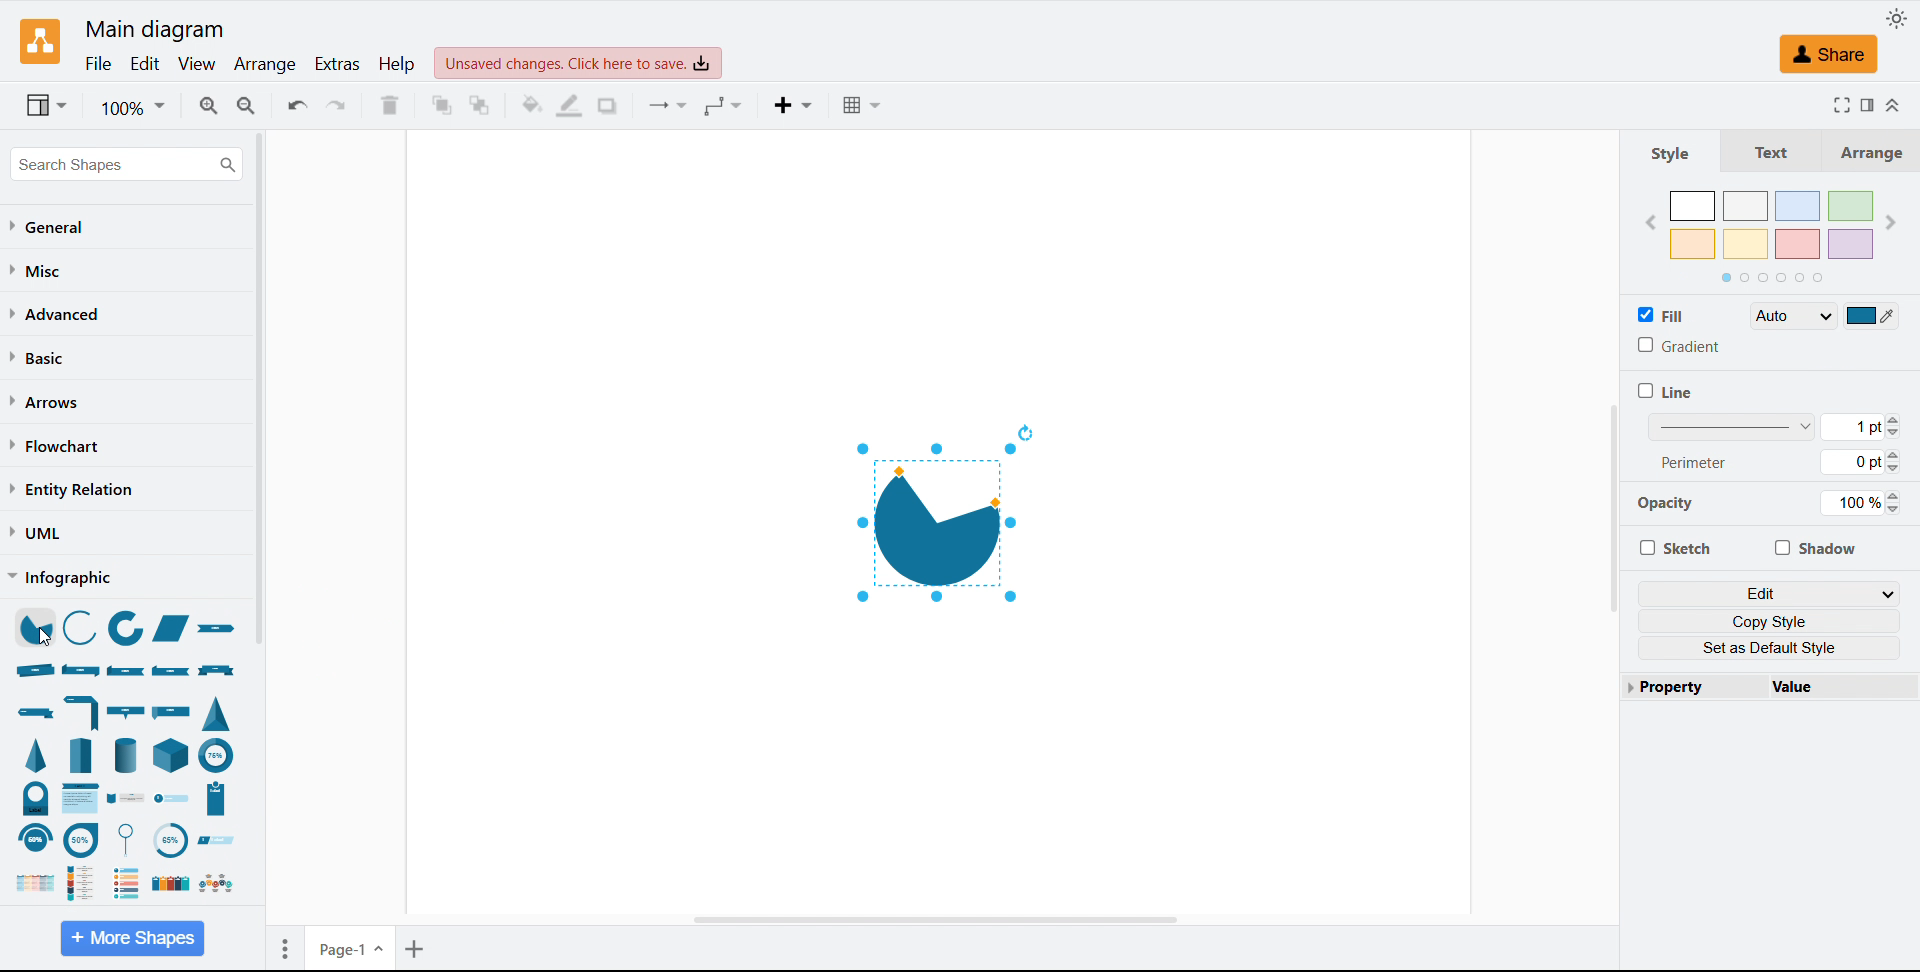  What do you see at coordinates (1776, 151) in the screenshot?
I see `text ` at bounding box center [1776, 151].